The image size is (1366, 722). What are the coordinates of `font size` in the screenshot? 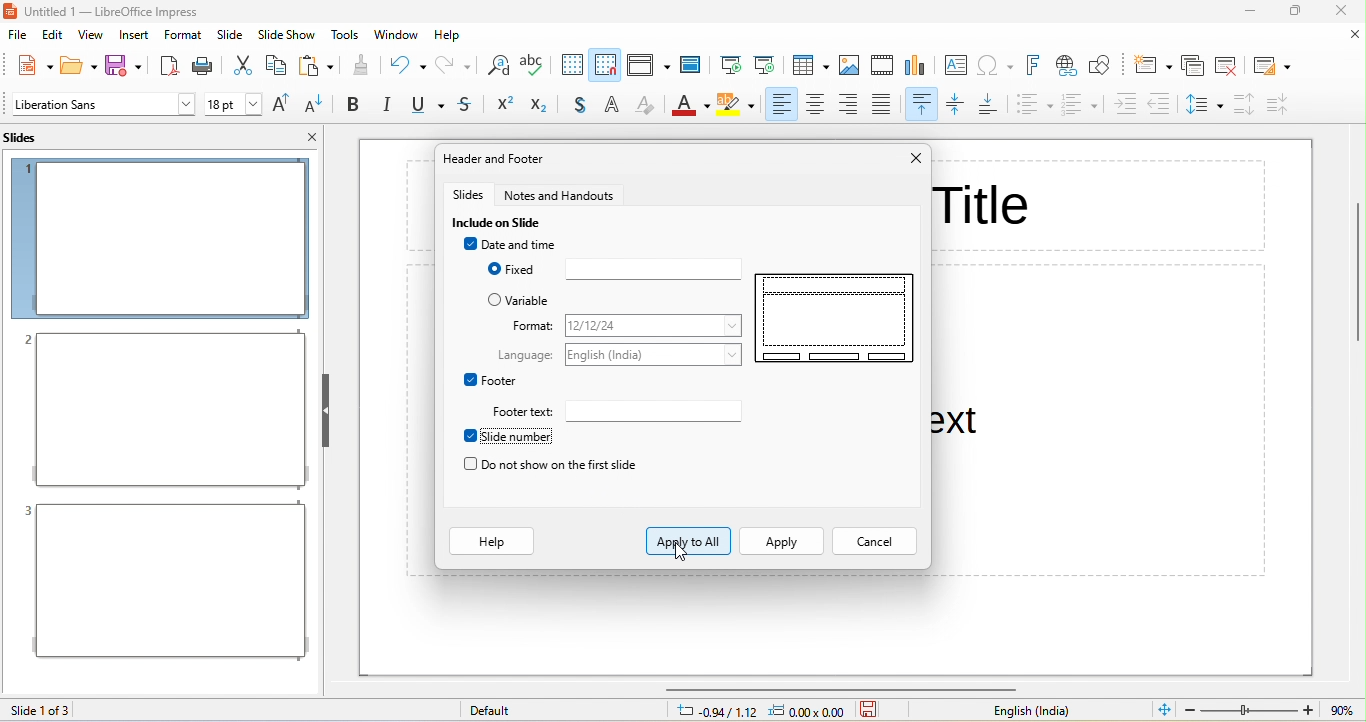 It's located at (233, 104).